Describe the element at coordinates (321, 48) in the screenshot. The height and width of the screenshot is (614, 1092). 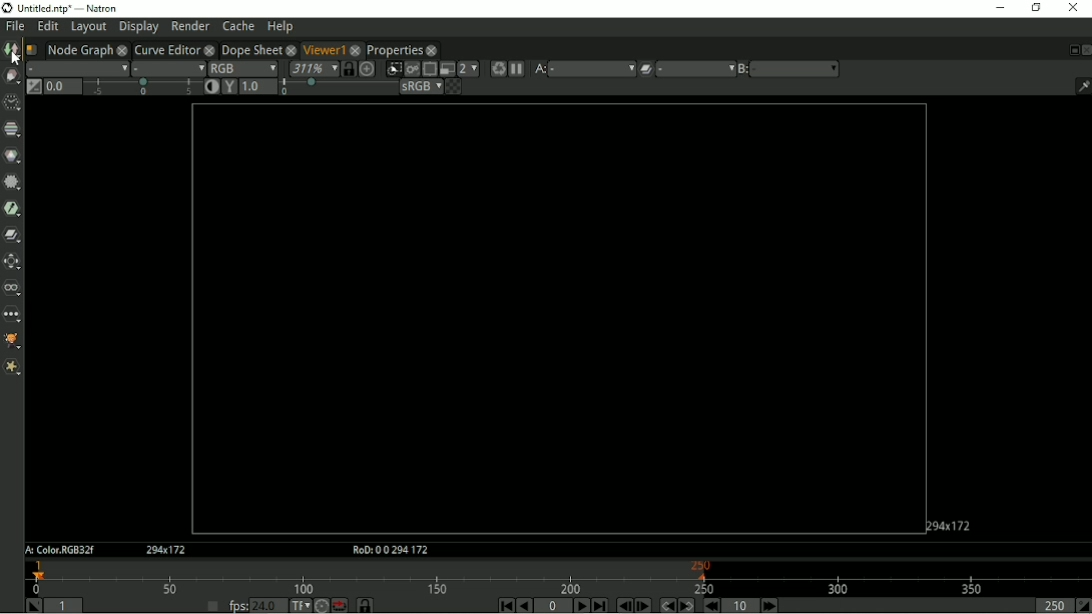
I see `Viewer` at that location.